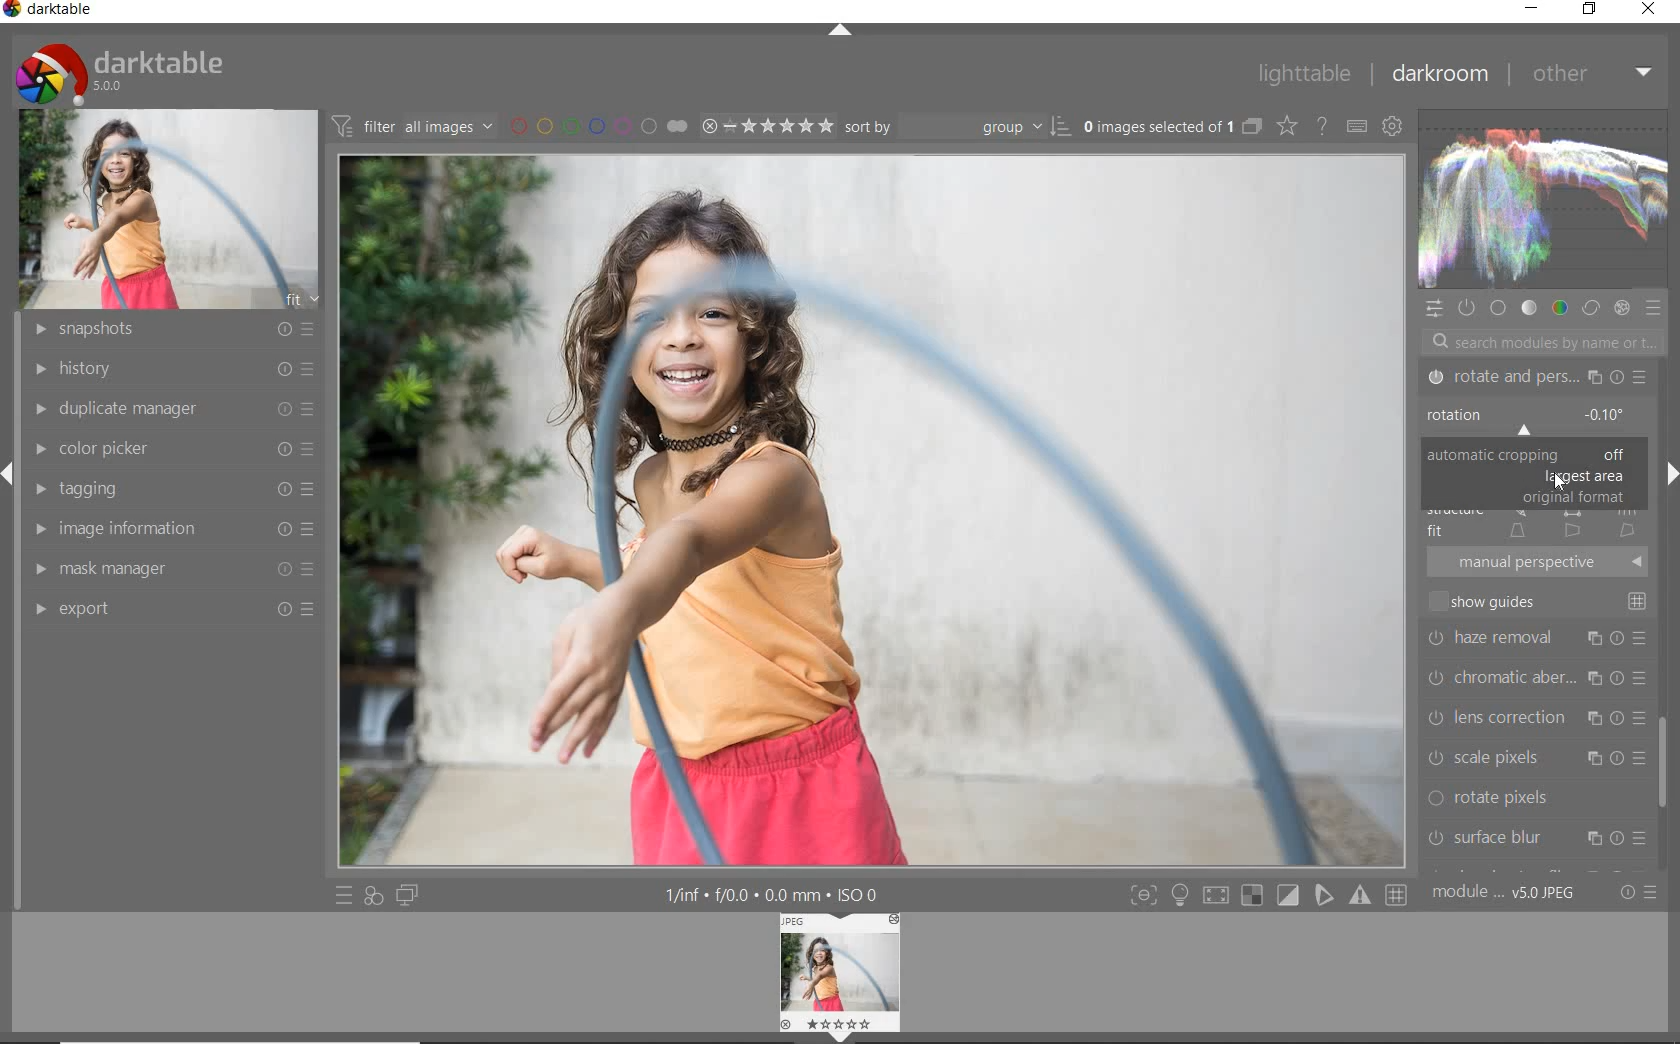  What do you see at coordinates (1289, 128) in the screenshot?
I see `change type of overlay` at bounding box center [1289, 128].